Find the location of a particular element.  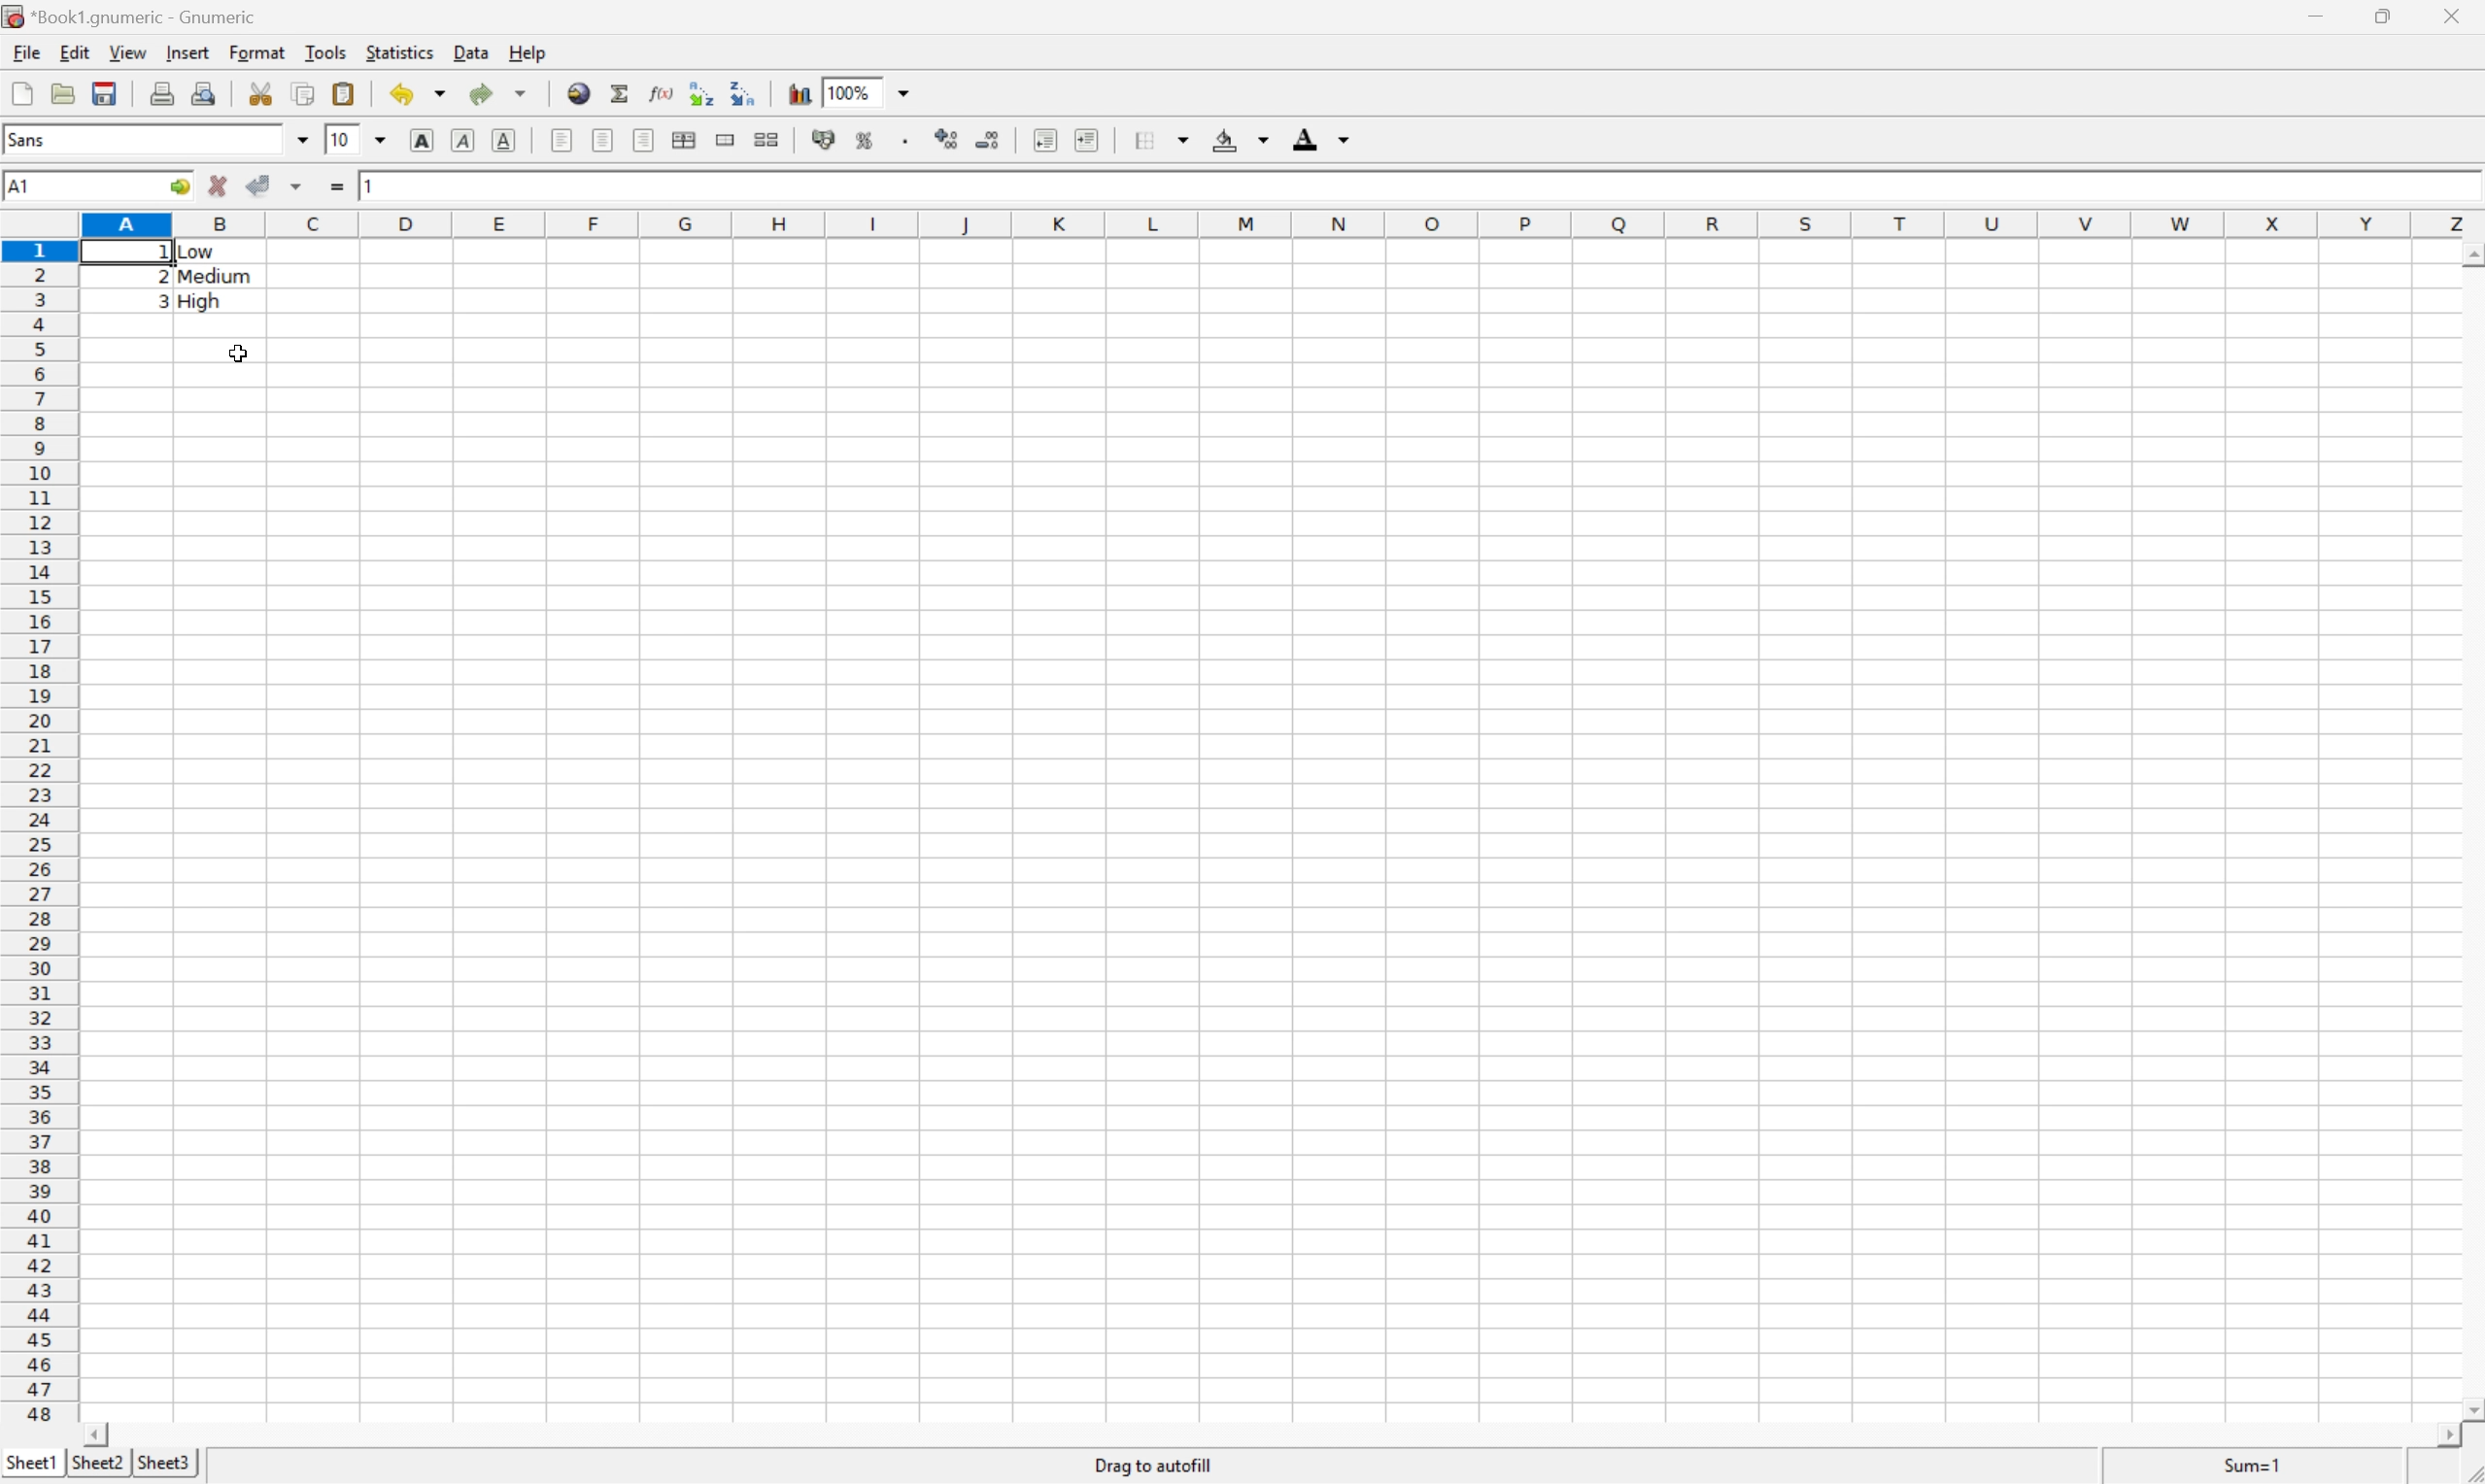

Insert hyperlink is located at coordinates (580, 92).